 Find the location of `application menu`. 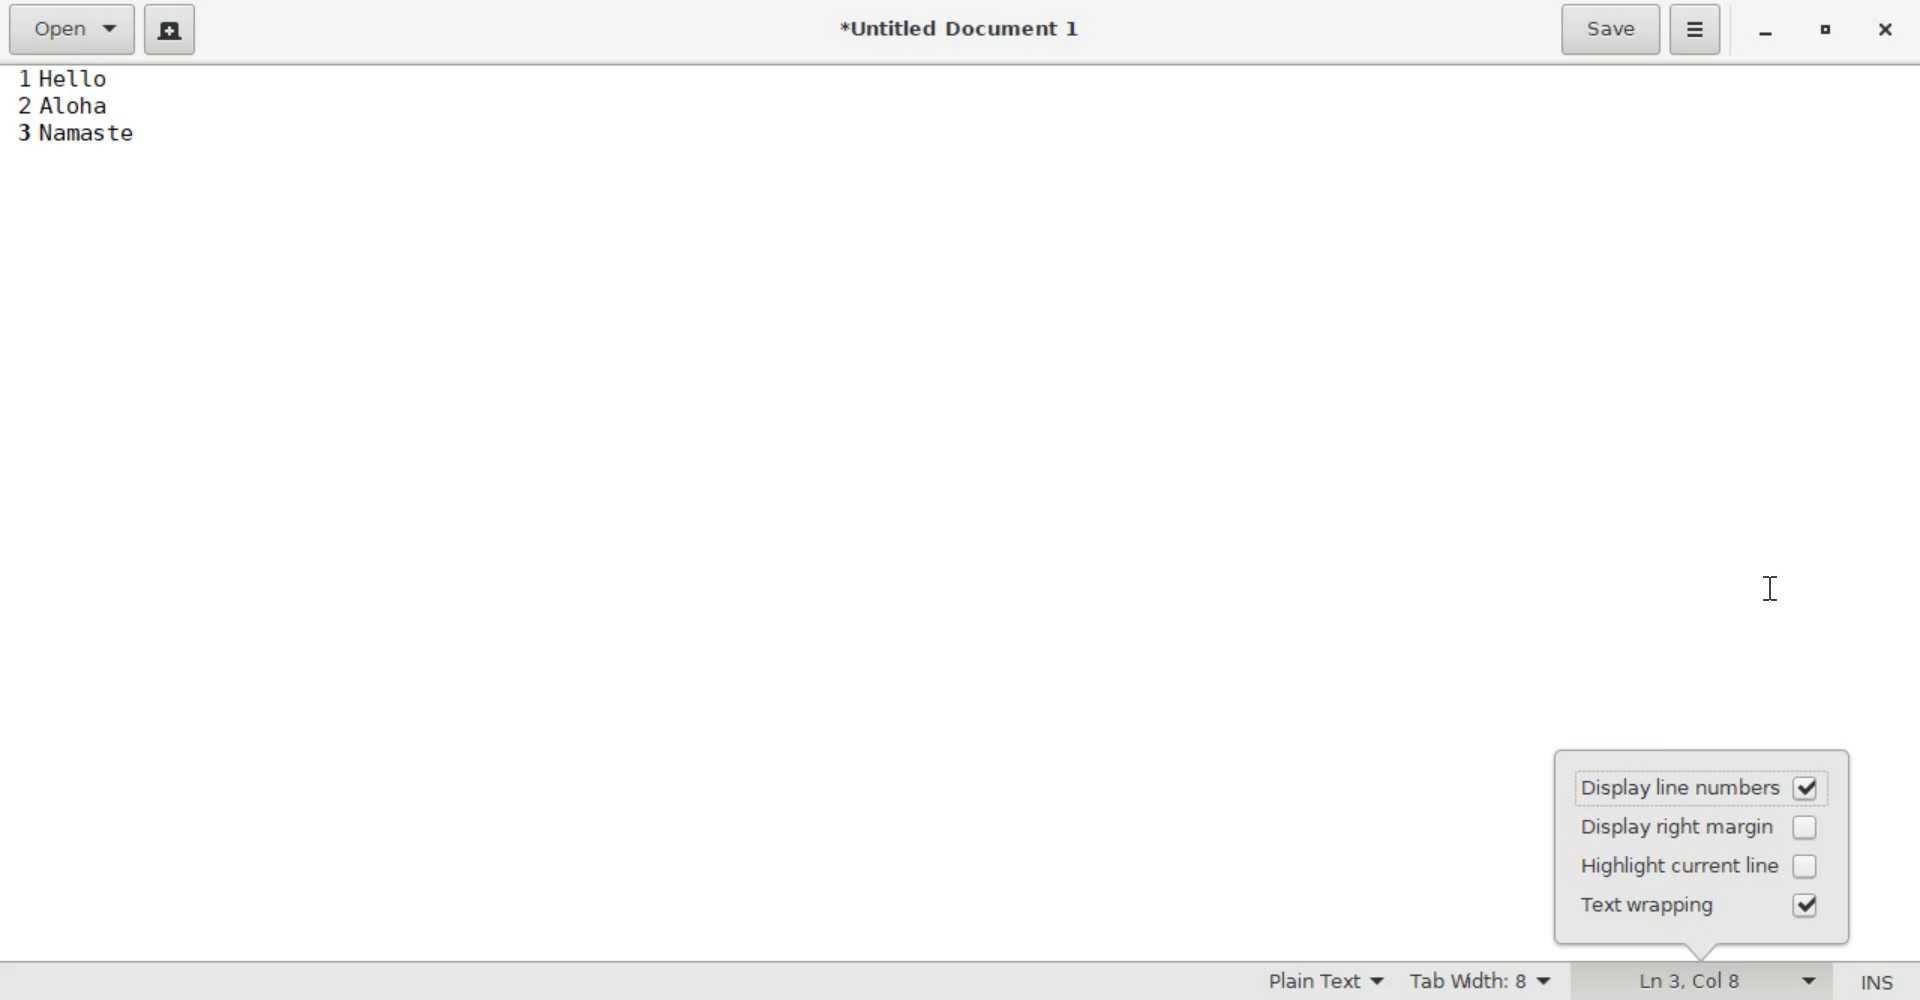

application menu is located at coordinates (1696, 29).